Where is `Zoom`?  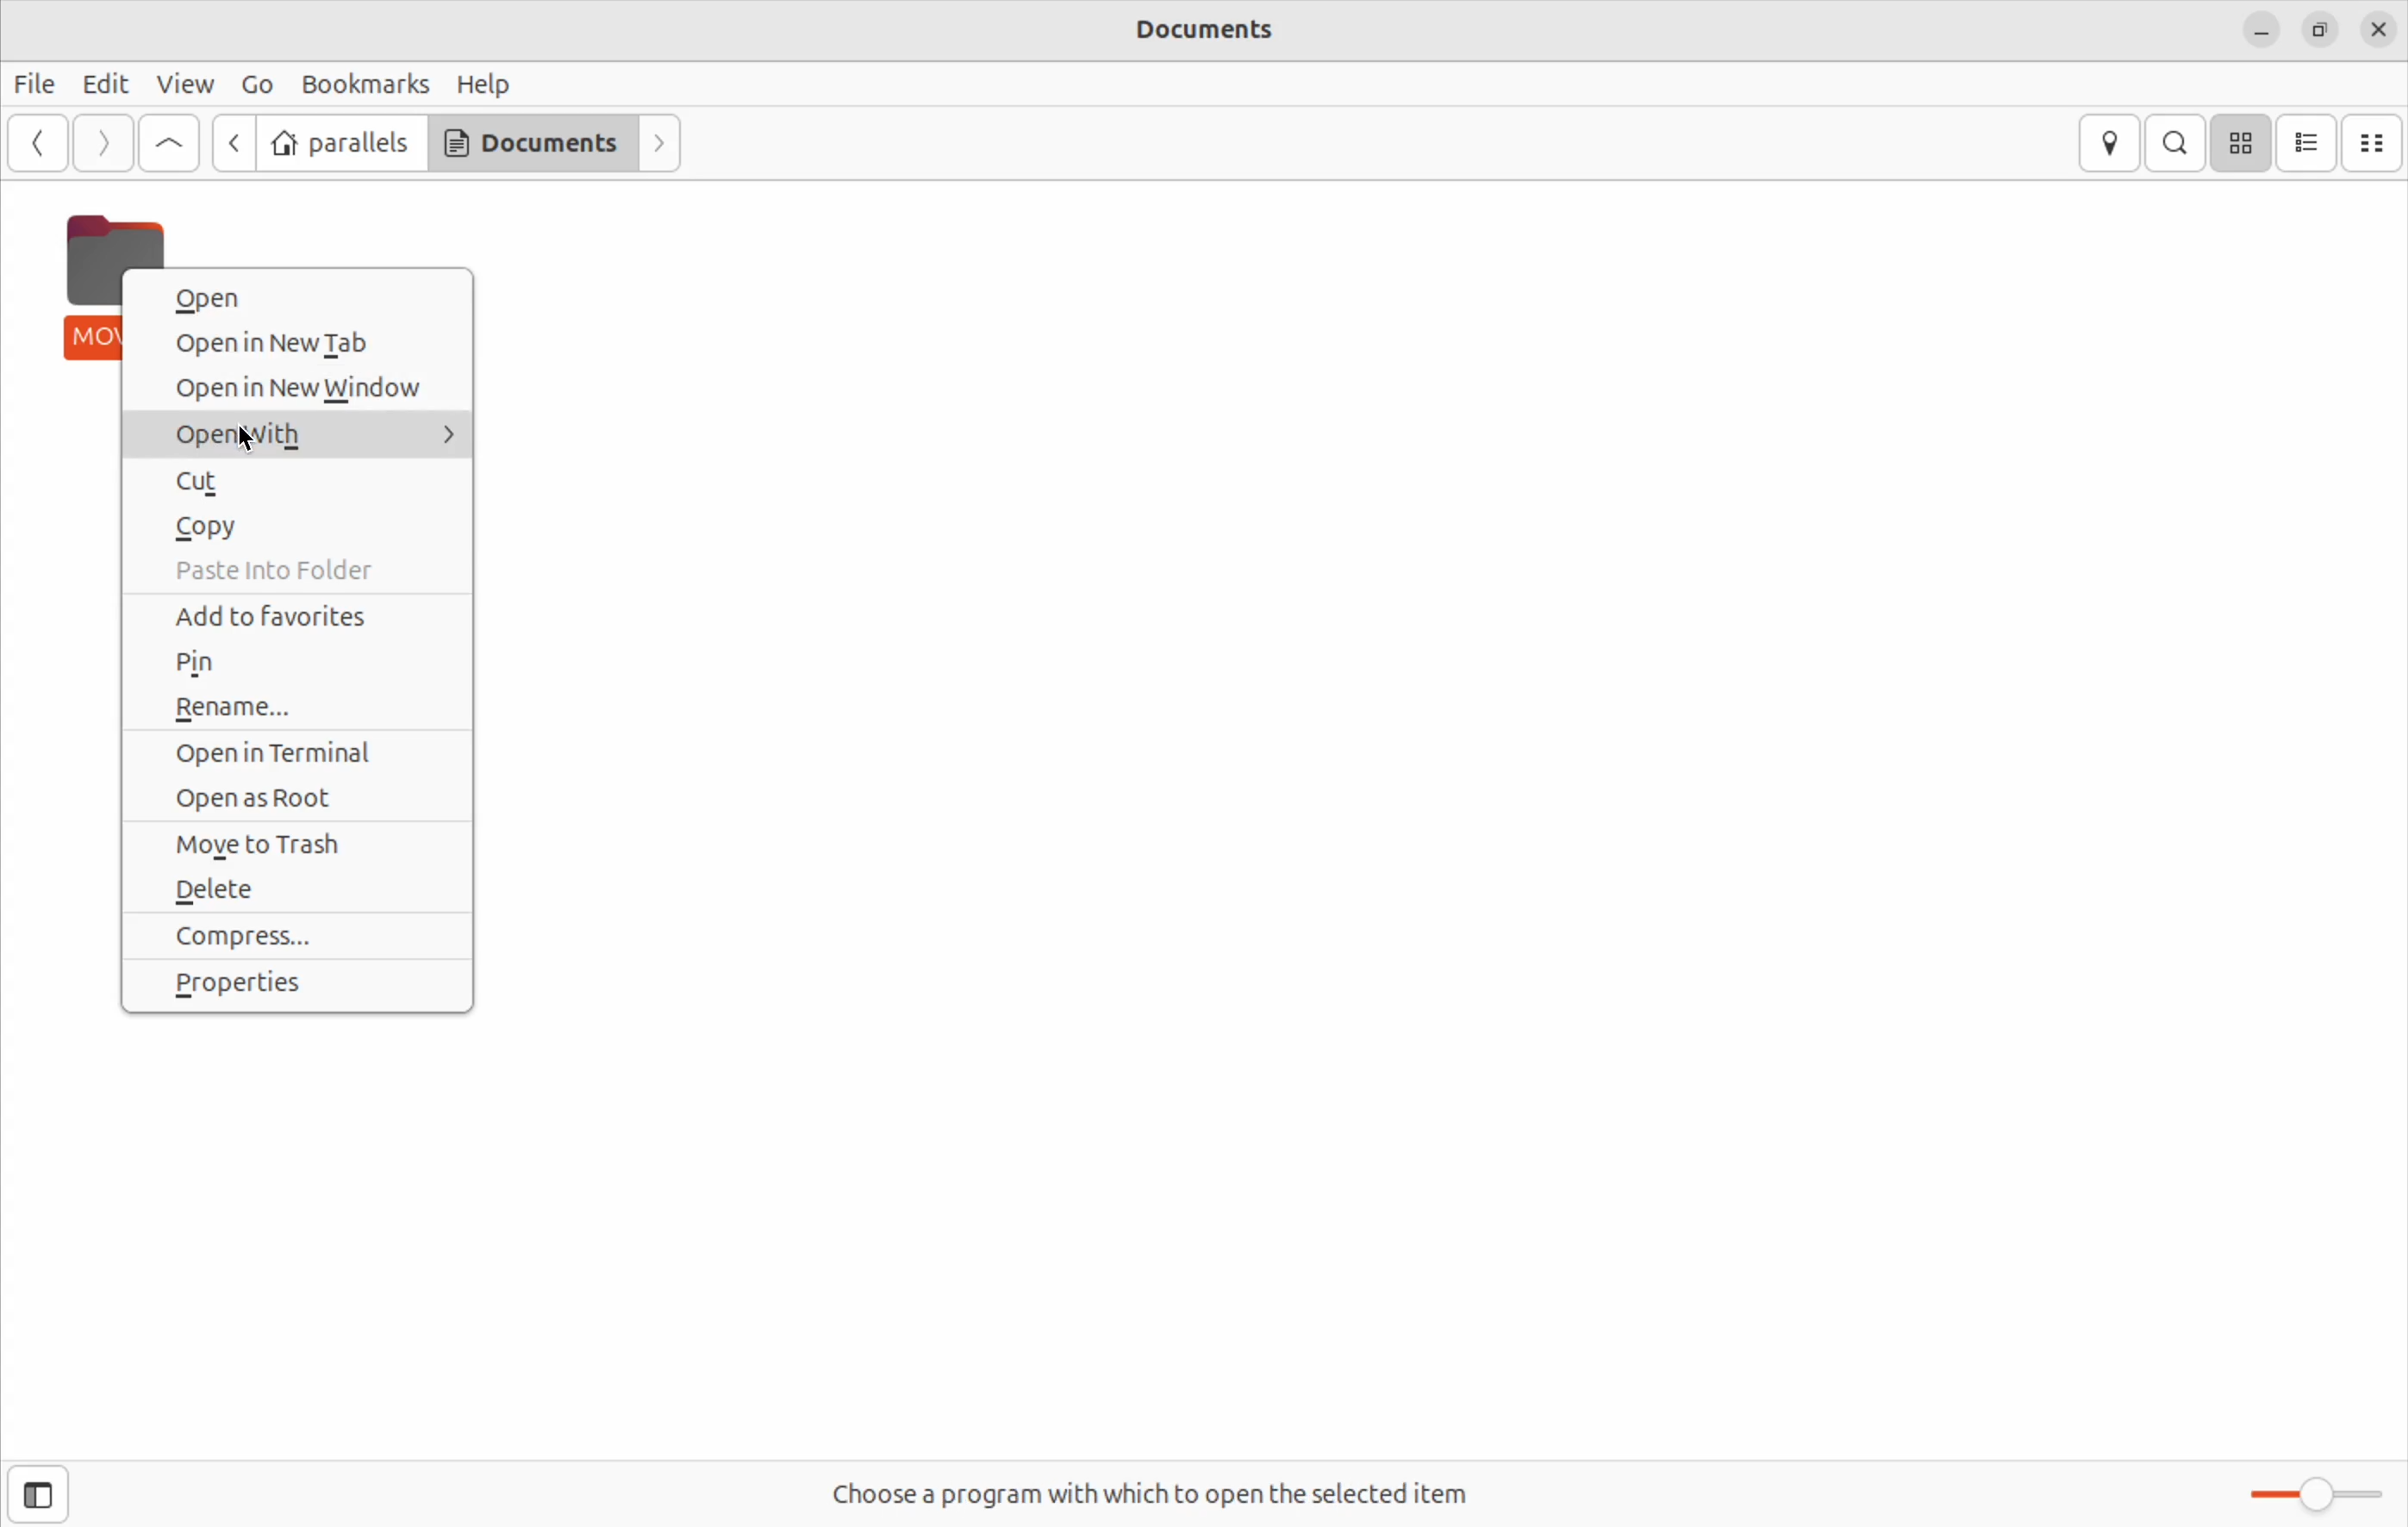
Zoom is located at coordinates (2310, 1491).